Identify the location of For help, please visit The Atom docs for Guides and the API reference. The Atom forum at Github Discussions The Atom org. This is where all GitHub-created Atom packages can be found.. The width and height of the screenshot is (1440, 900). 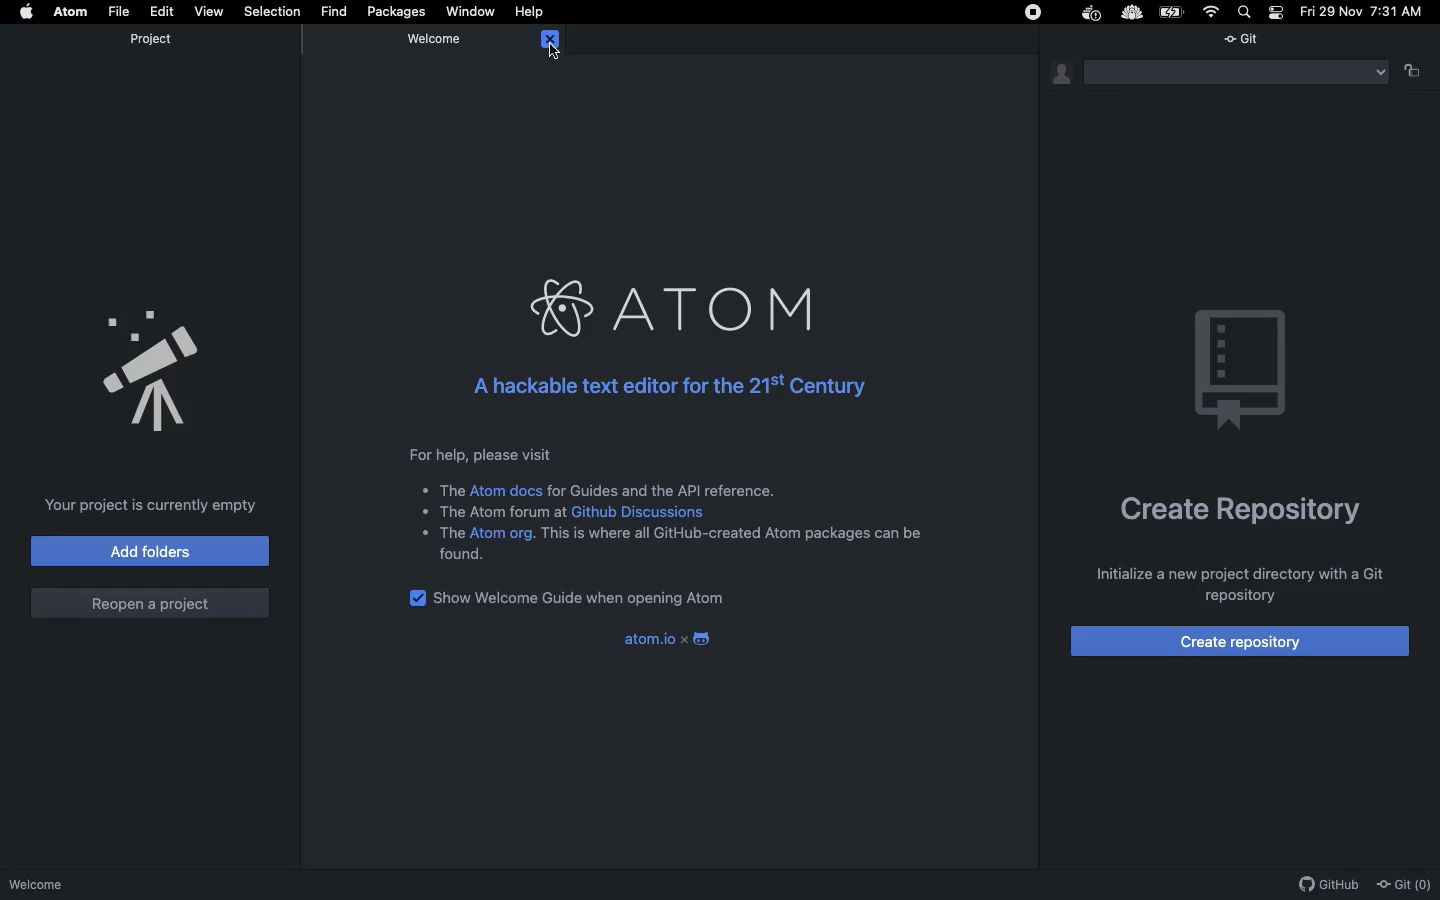
(679, 505).